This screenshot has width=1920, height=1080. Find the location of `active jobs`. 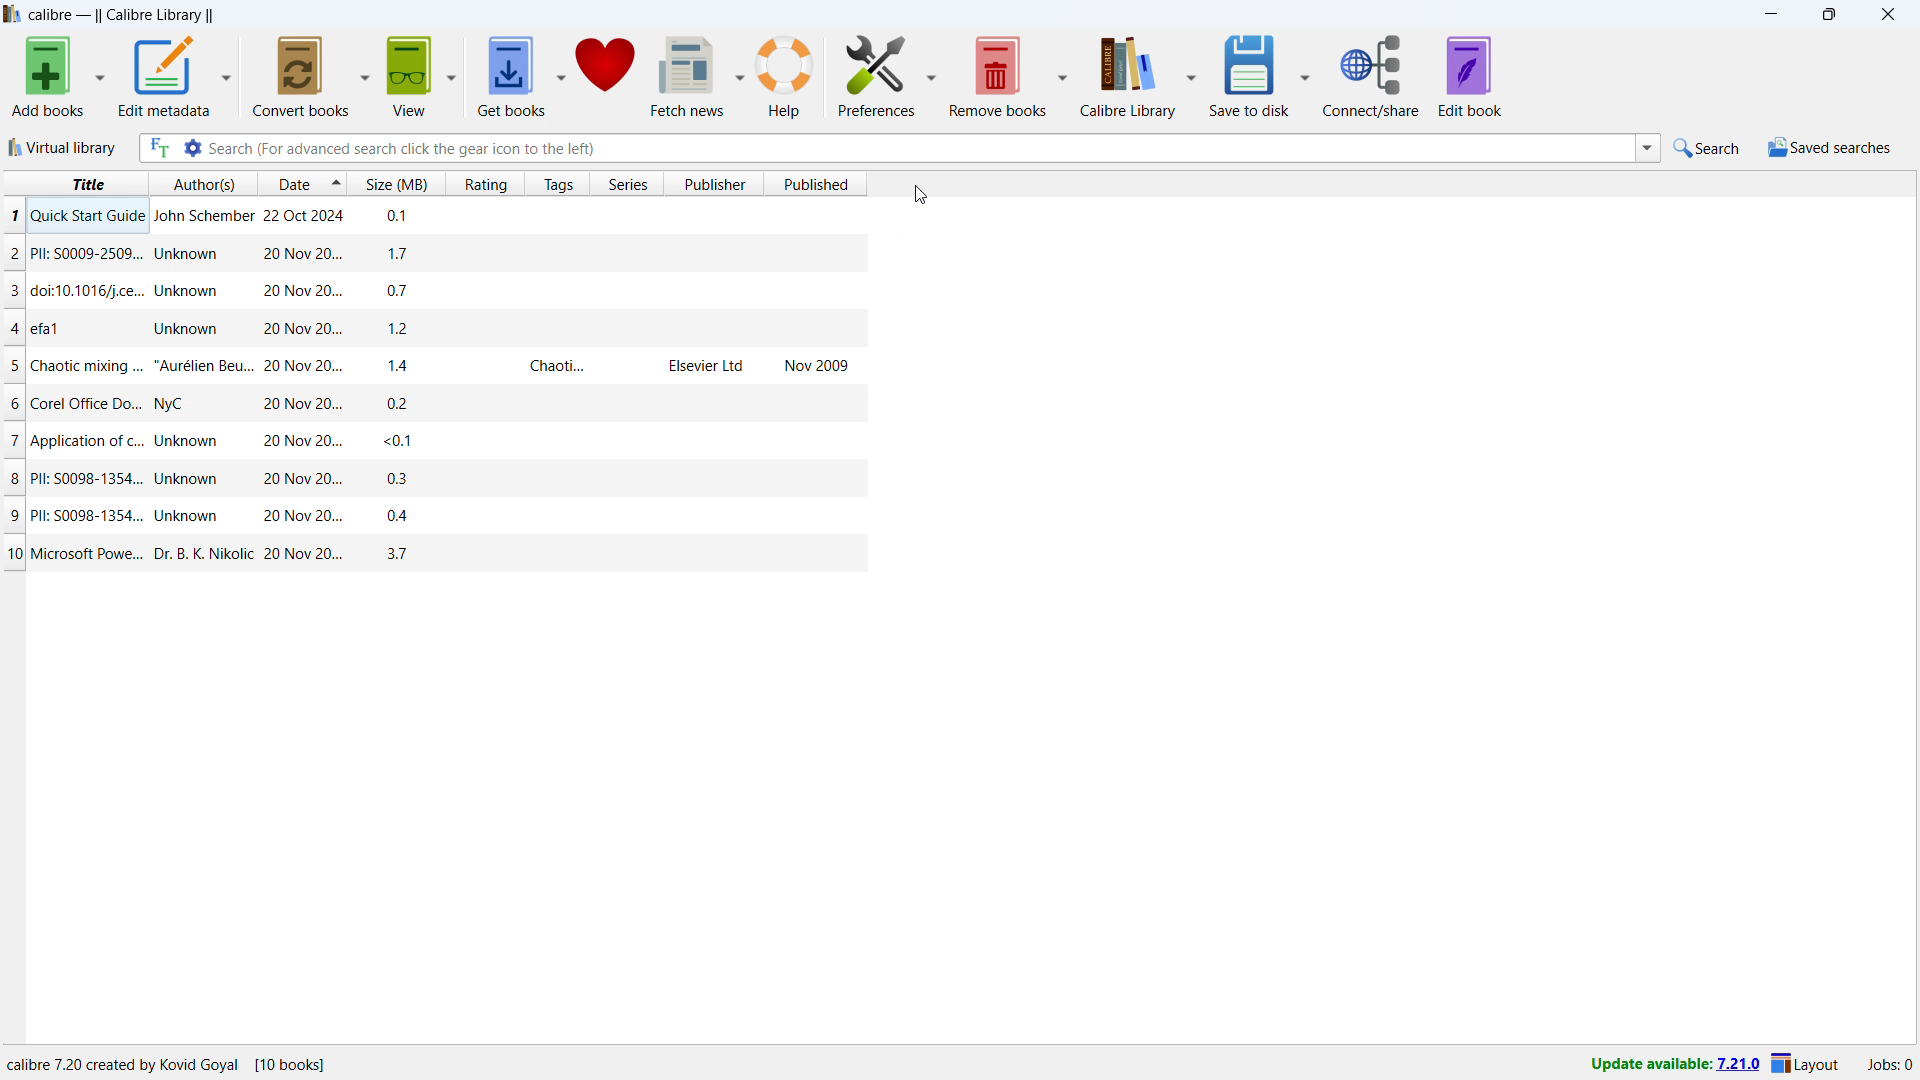

active jobs is located at coordinates (1891, 1065).